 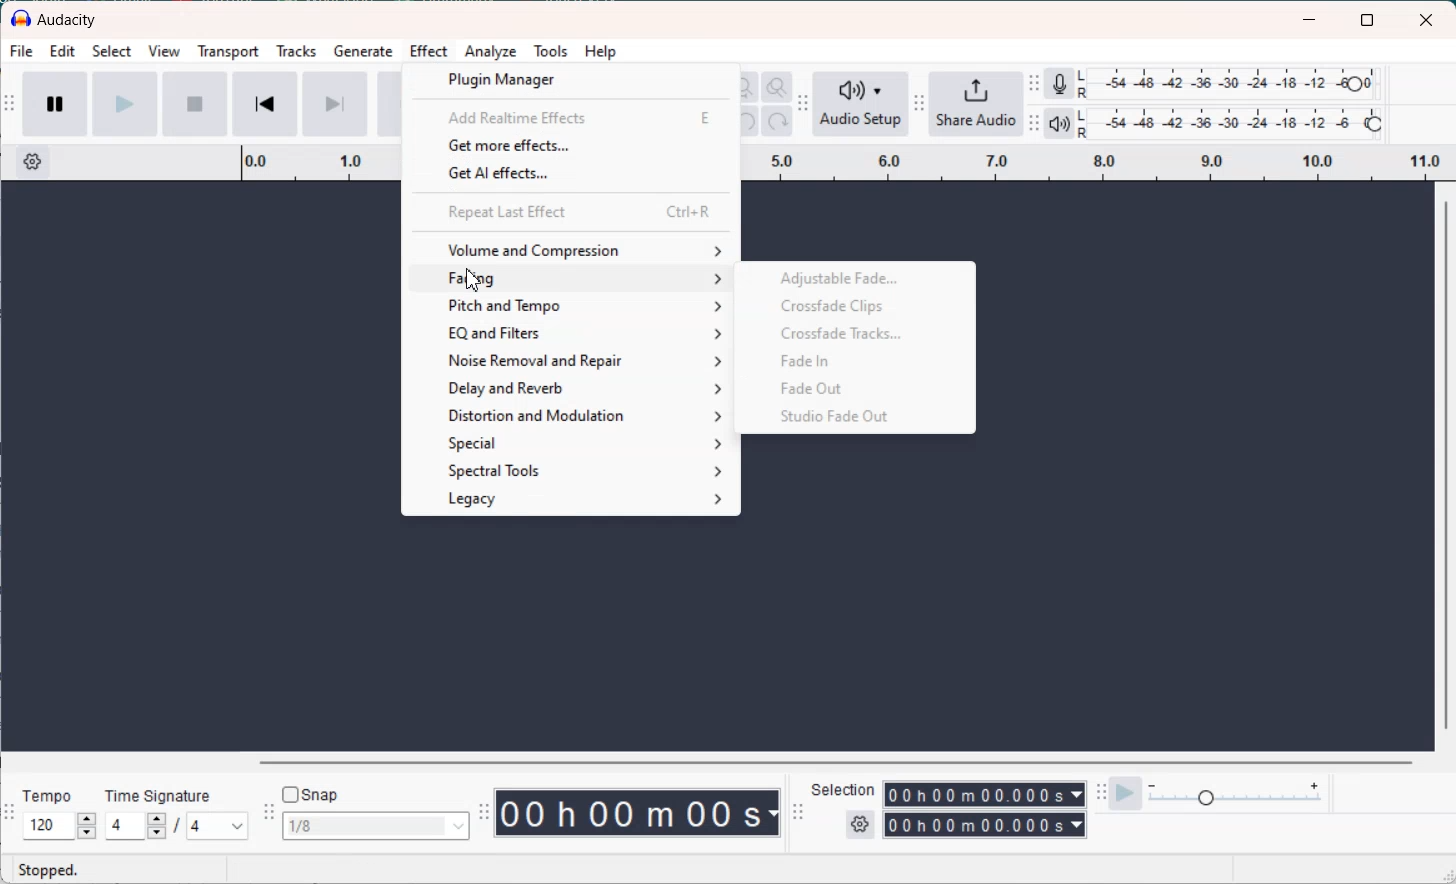 What do you see at coordinates (10, 105) in the screenshot?
I see `Audacity transport bar` at bounding box center [10, 105].